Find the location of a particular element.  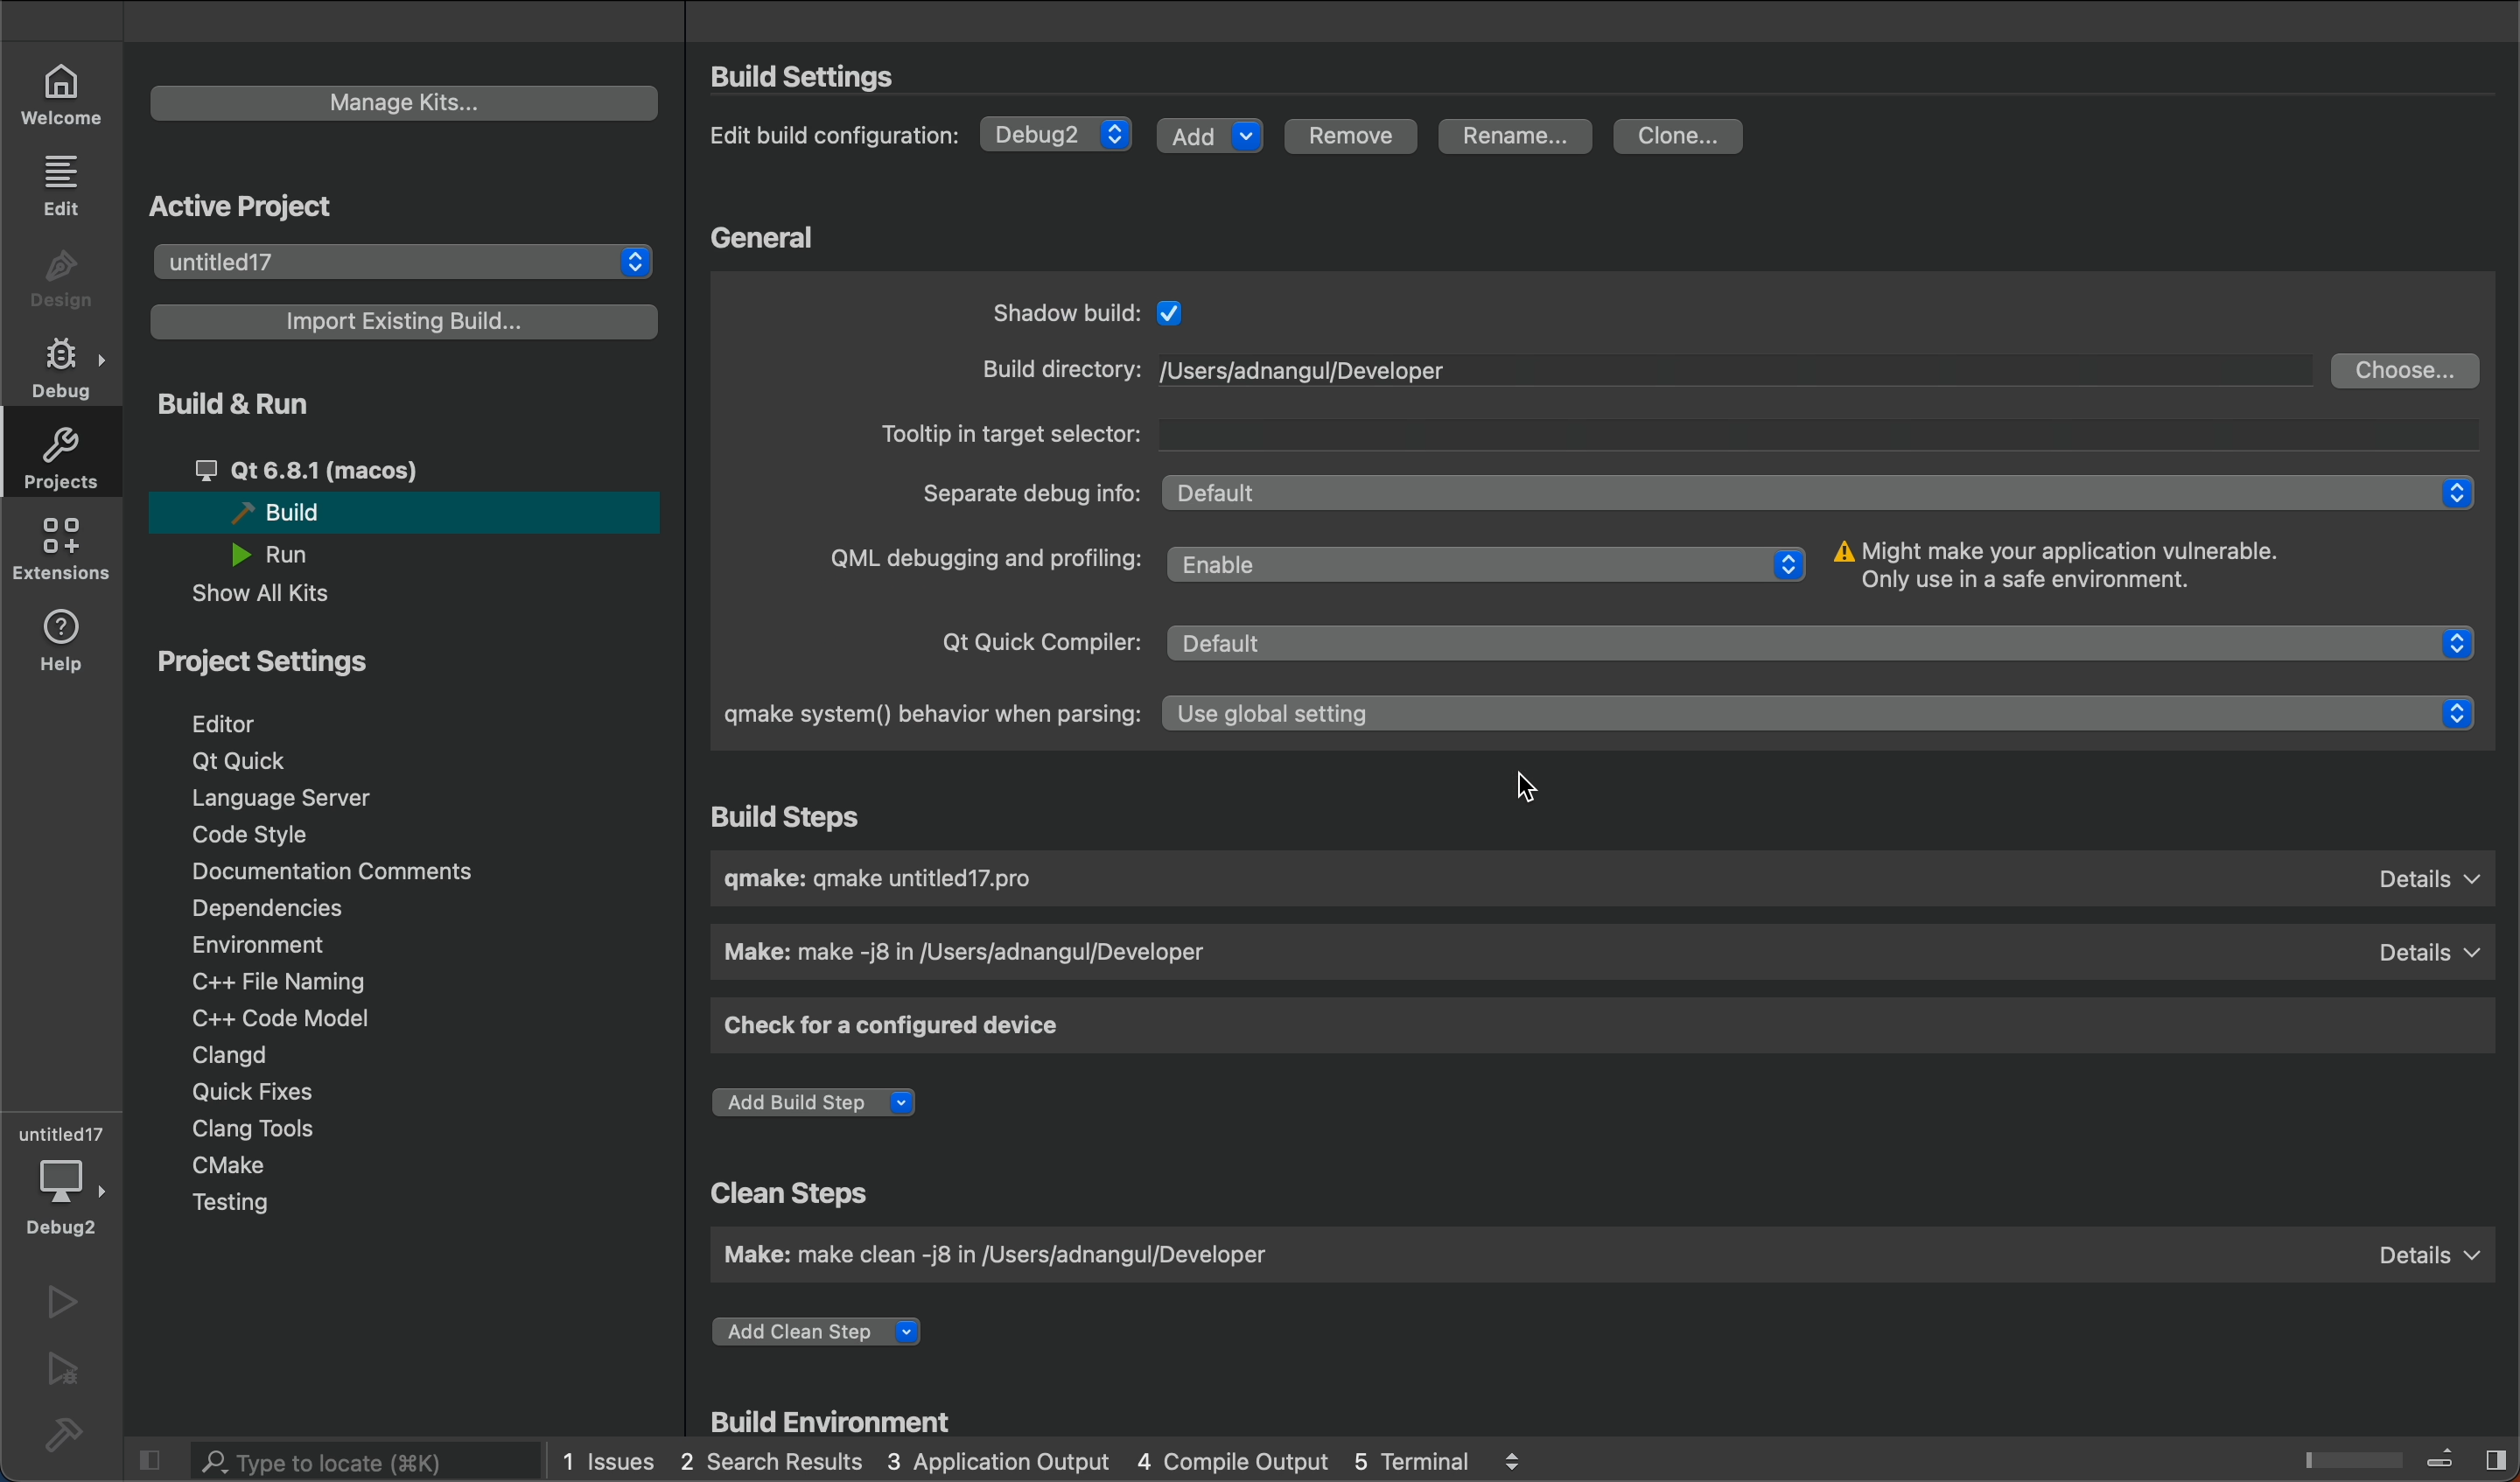

clang tools is located at coordinates (251, 1128).